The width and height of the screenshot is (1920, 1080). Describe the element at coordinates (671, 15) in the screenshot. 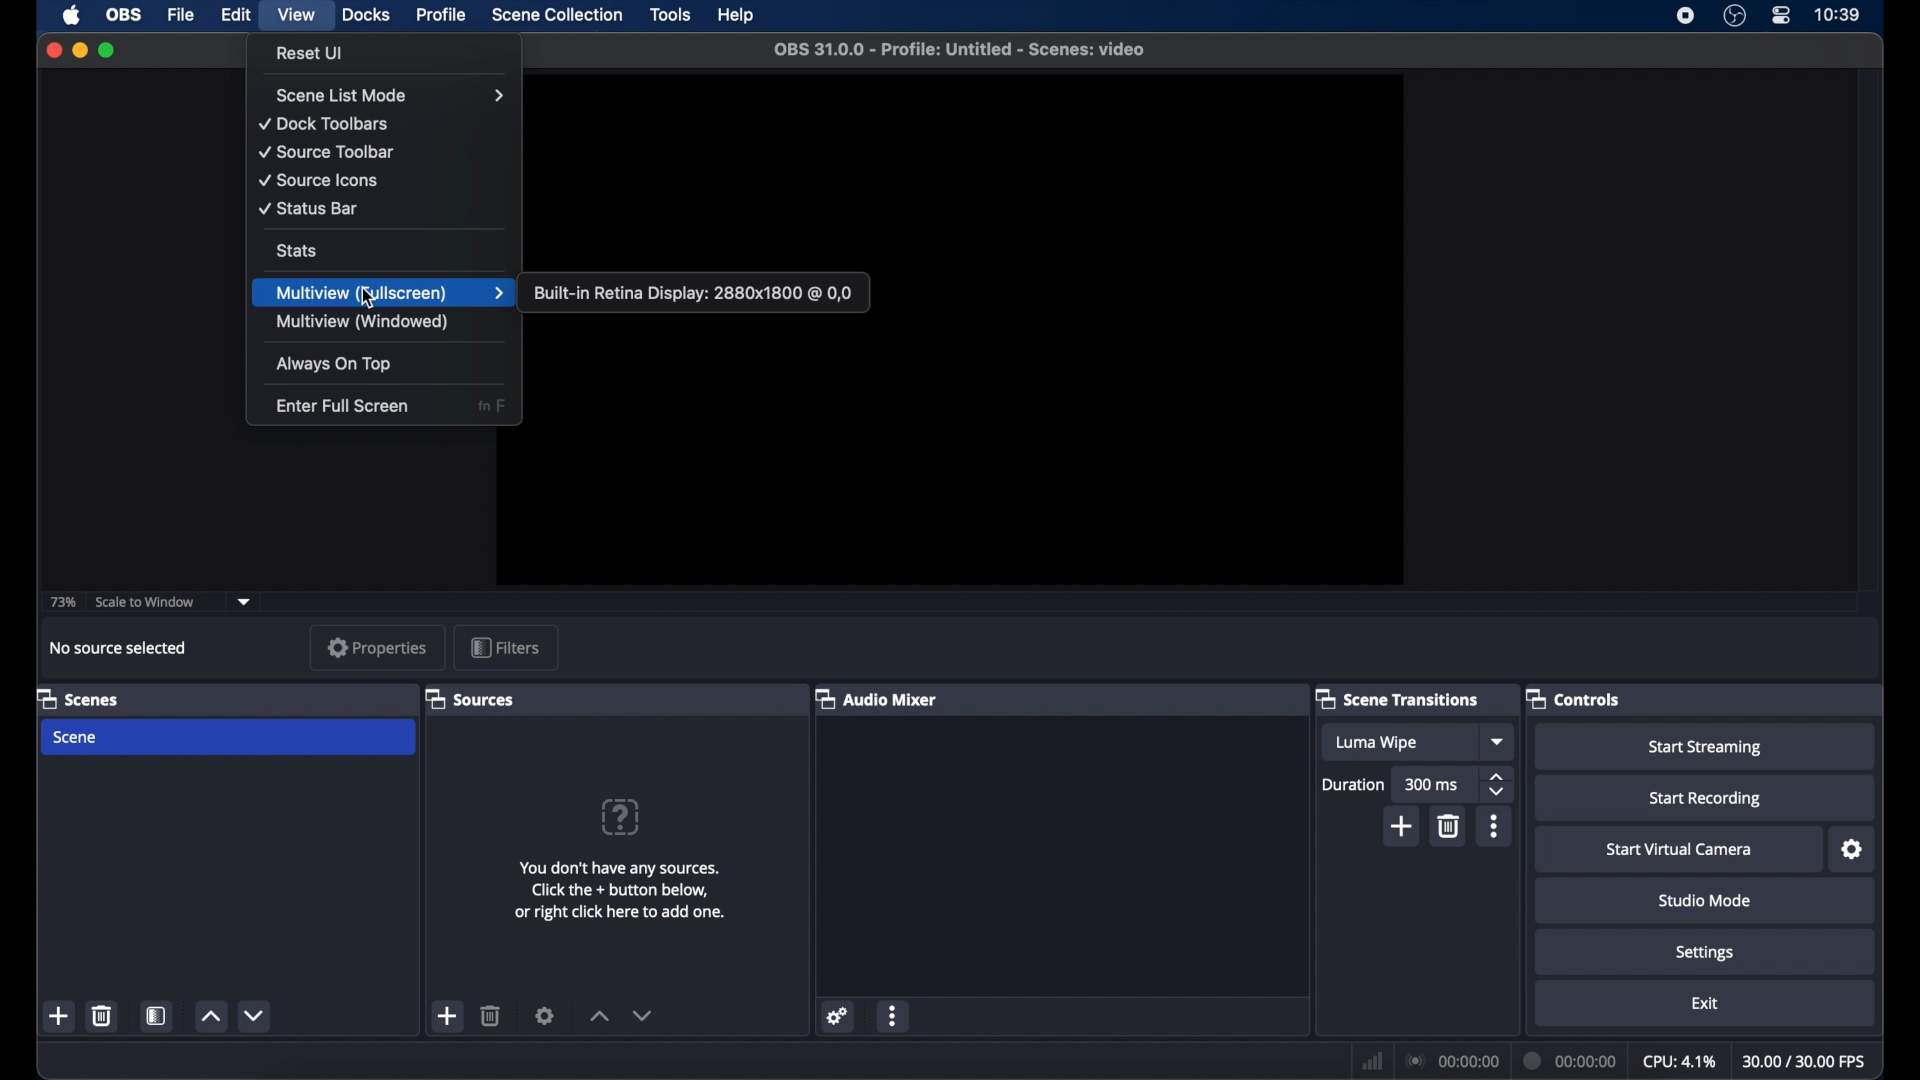

I see `tools` at that location.